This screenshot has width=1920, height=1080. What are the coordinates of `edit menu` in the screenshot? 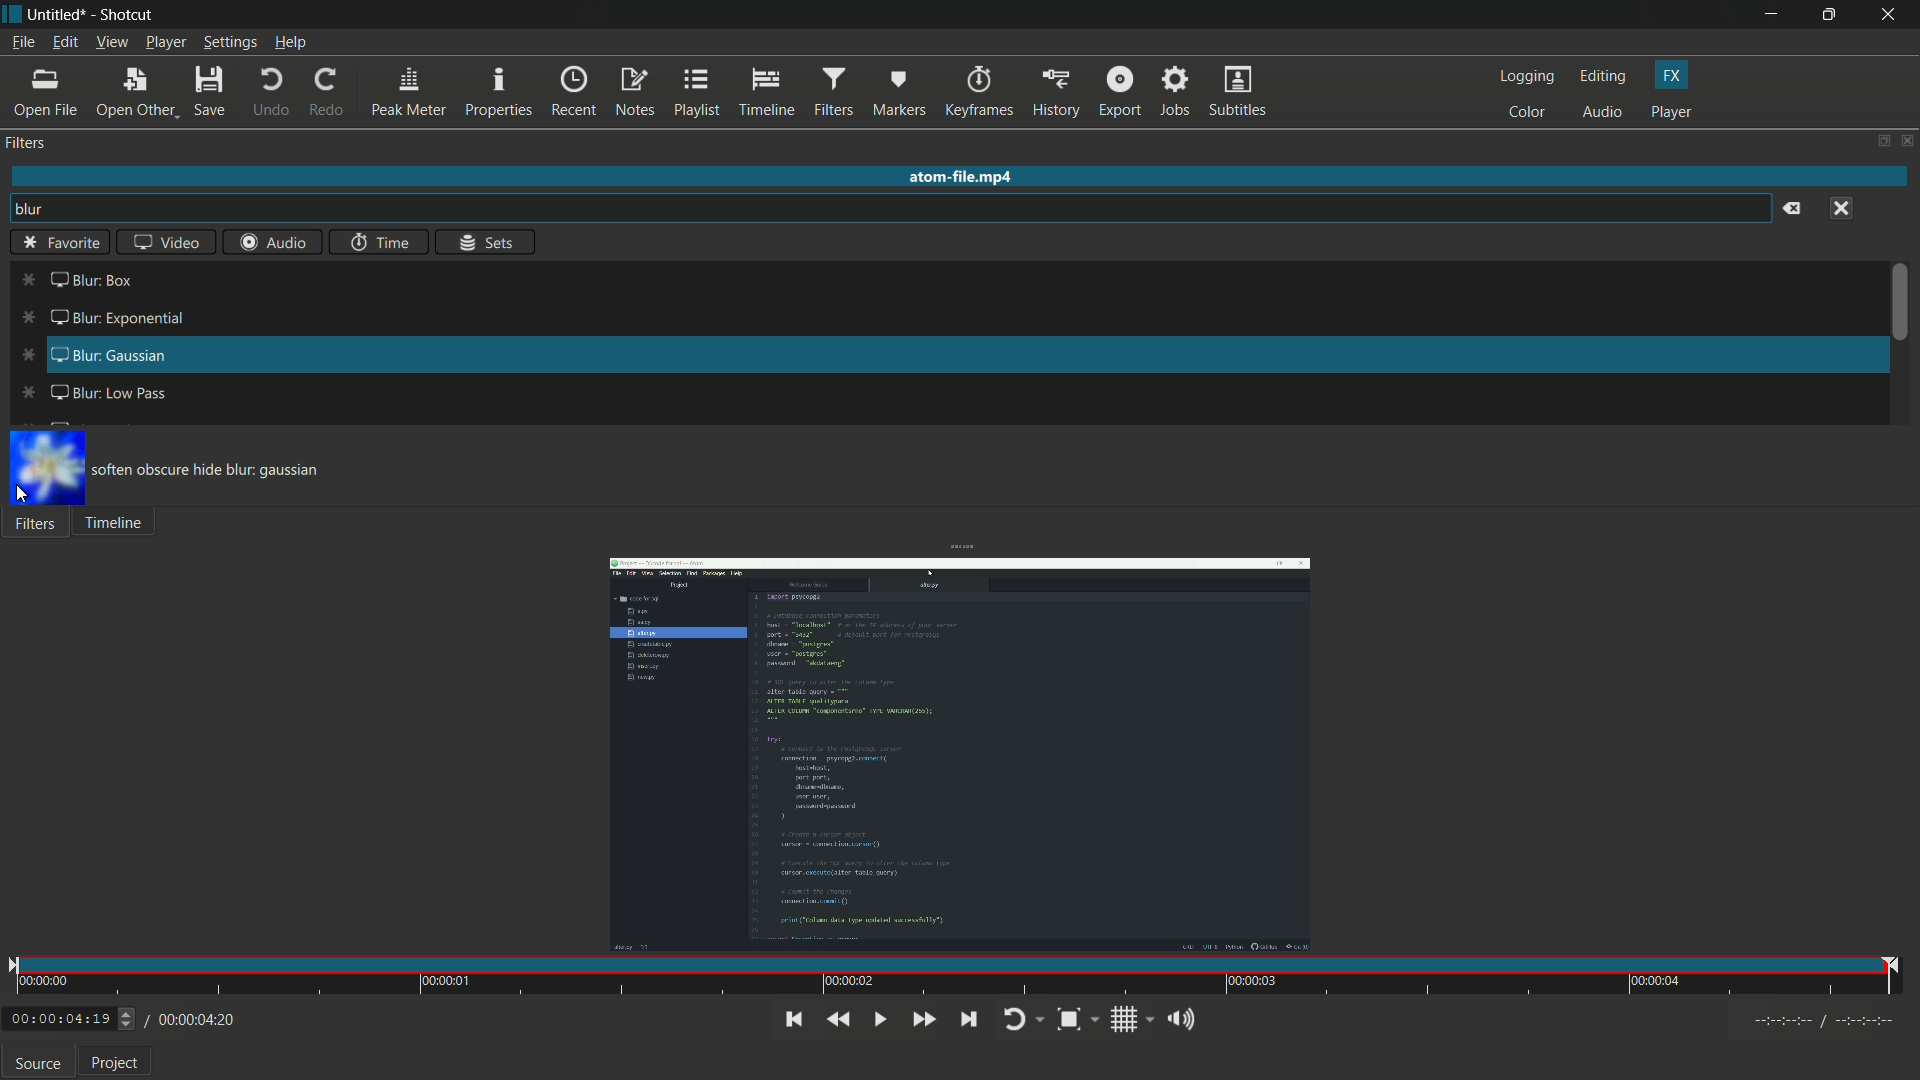 It's located at (64, 42).